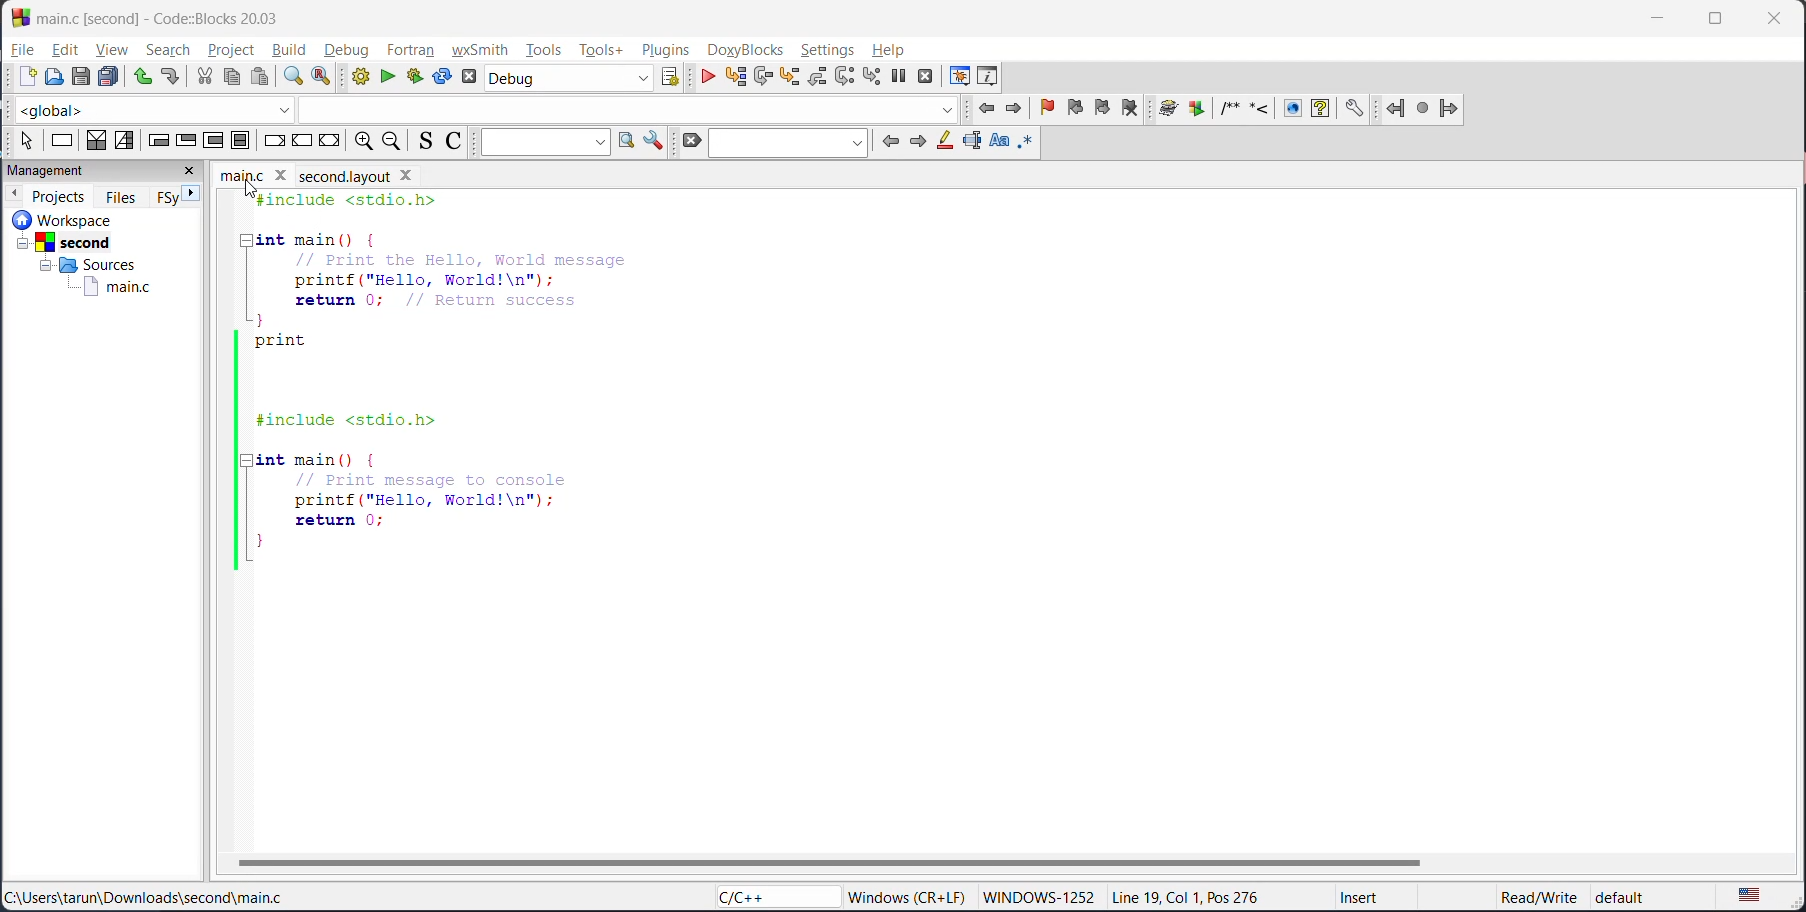  Describe the element at coordinates (605, 50) in the screenshot. I see `tools+` at that location.